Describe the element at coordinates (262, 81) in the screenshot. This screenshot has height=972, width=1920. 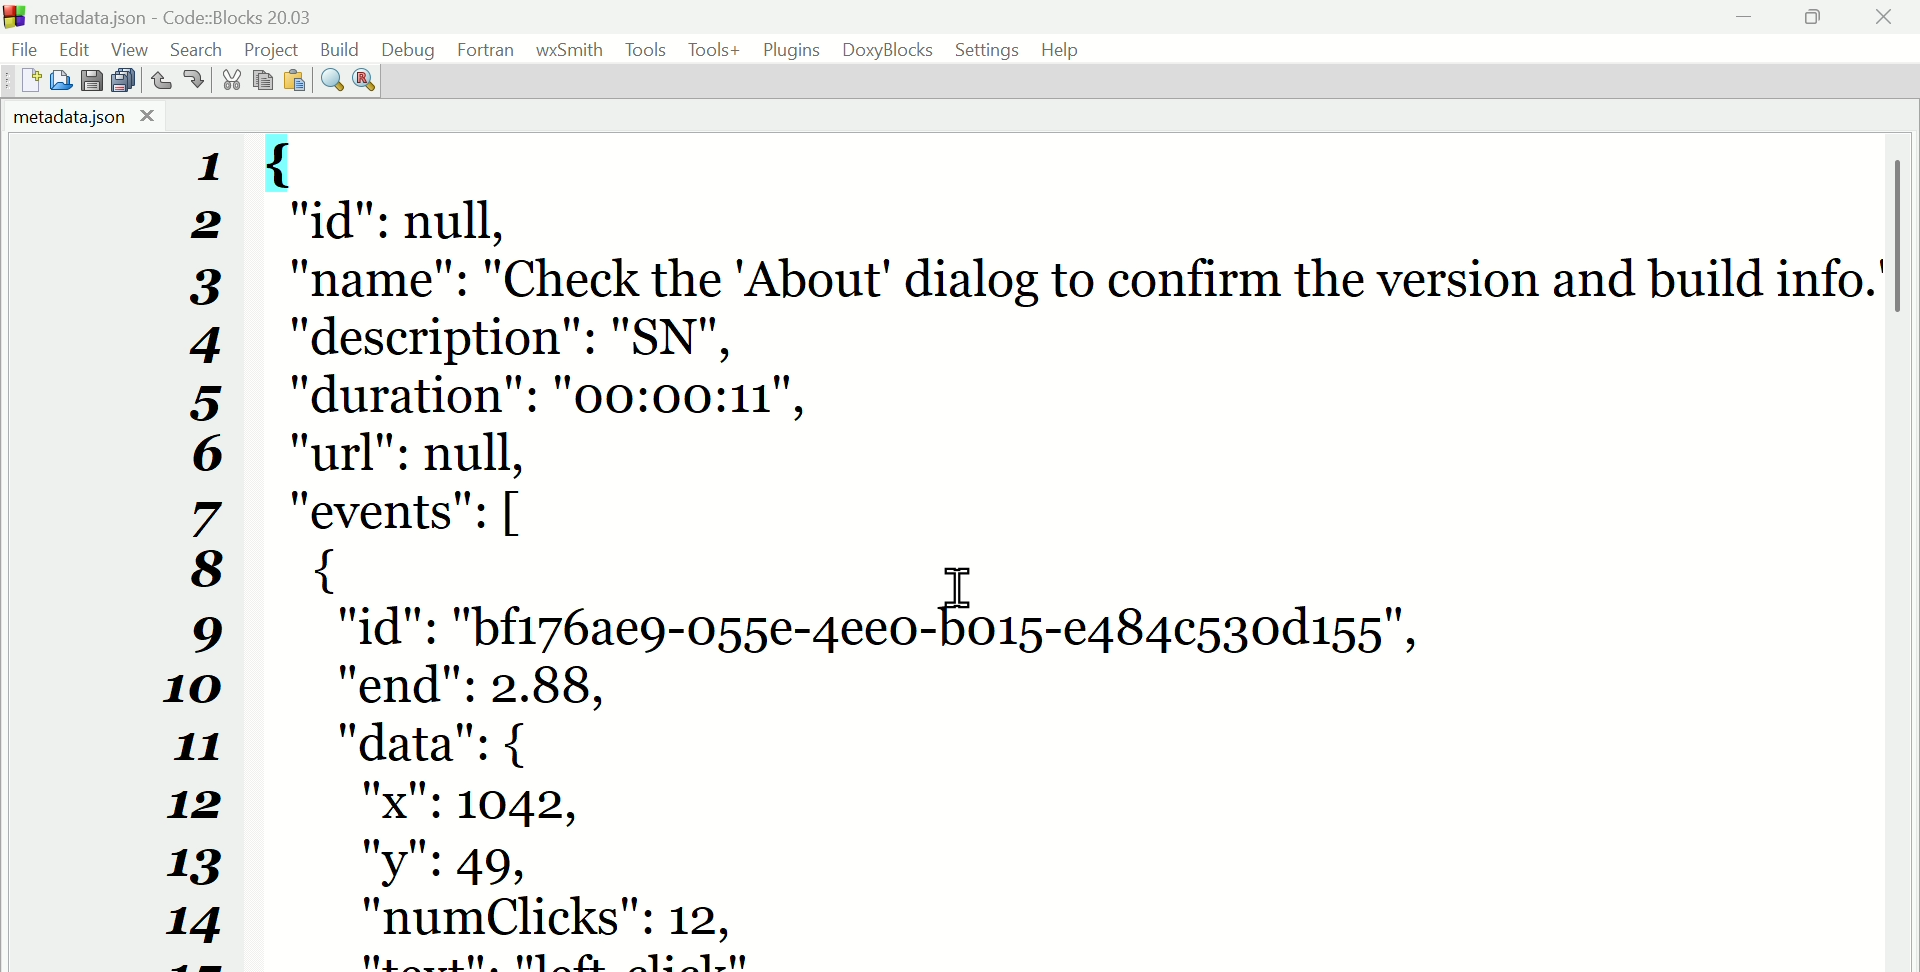
I see `Copy` at that location.